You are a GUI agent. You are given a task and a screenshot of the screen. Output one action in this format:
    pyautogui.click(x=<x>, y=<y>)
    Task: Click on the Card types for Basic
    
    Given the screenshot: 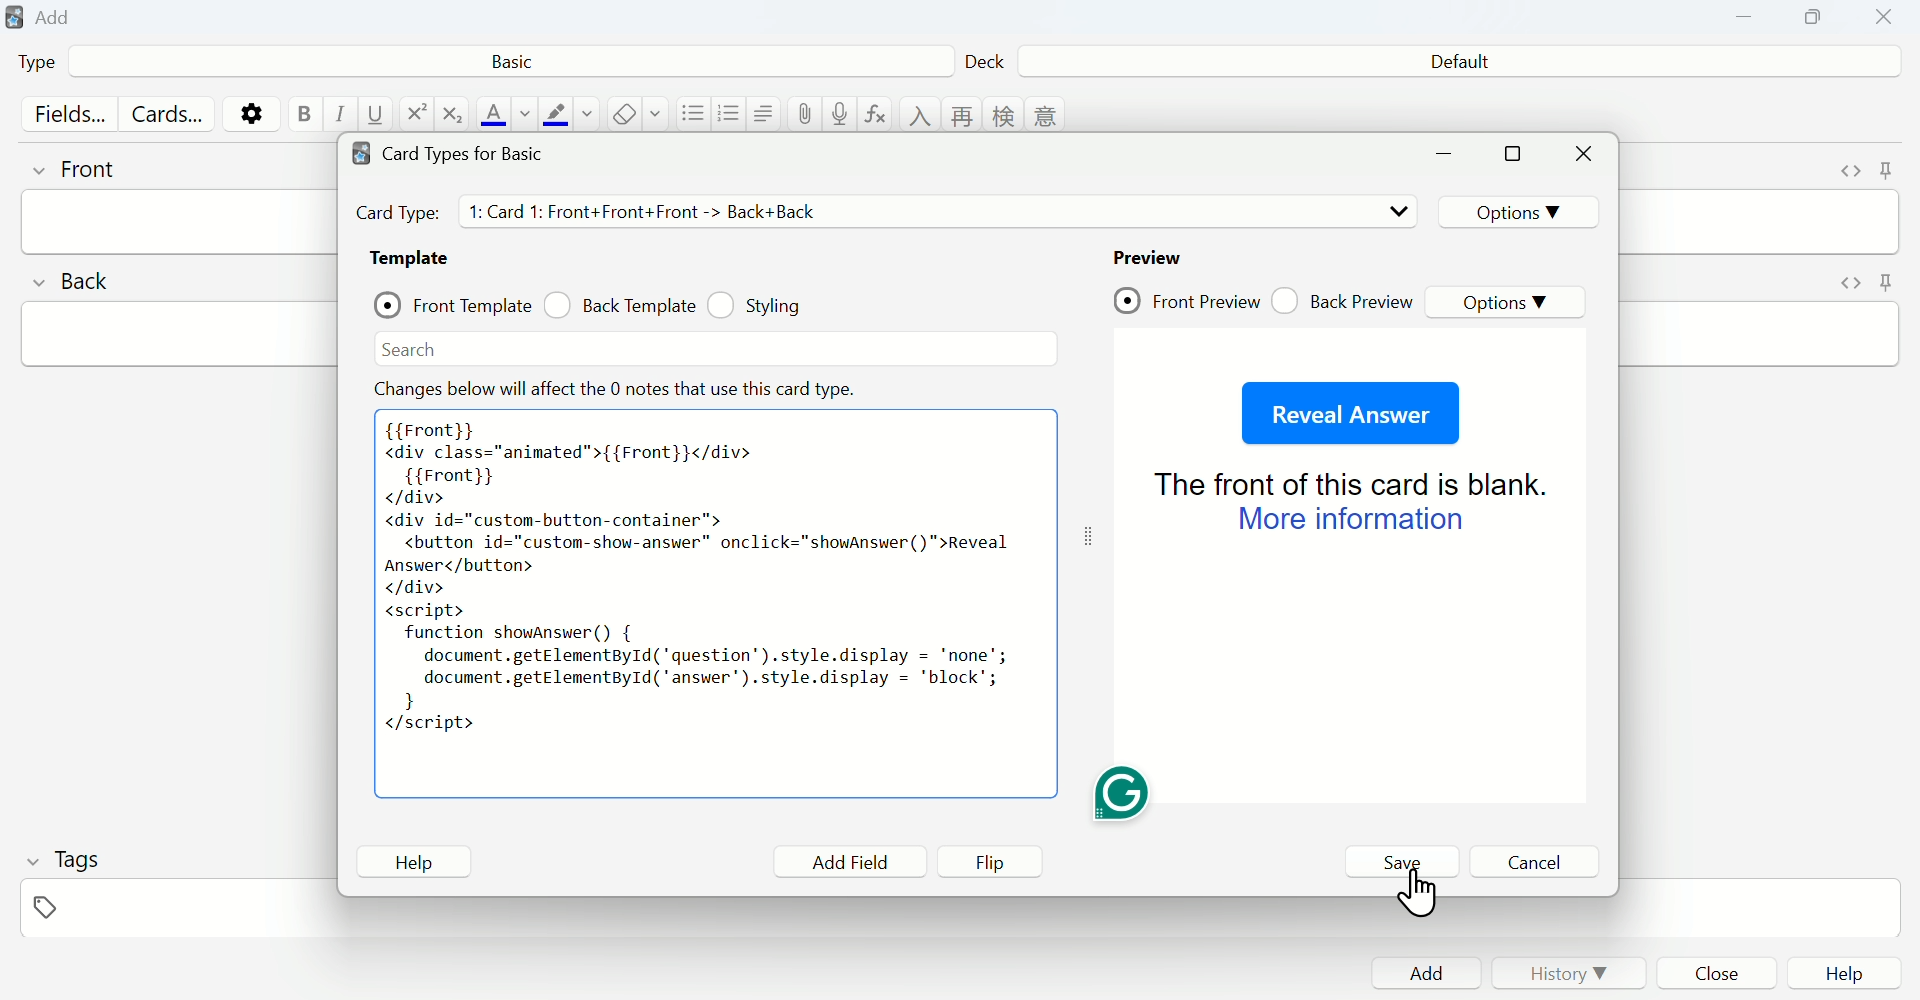 What is the action you would take?
    pyautogui.click(x=461, y=150)
    